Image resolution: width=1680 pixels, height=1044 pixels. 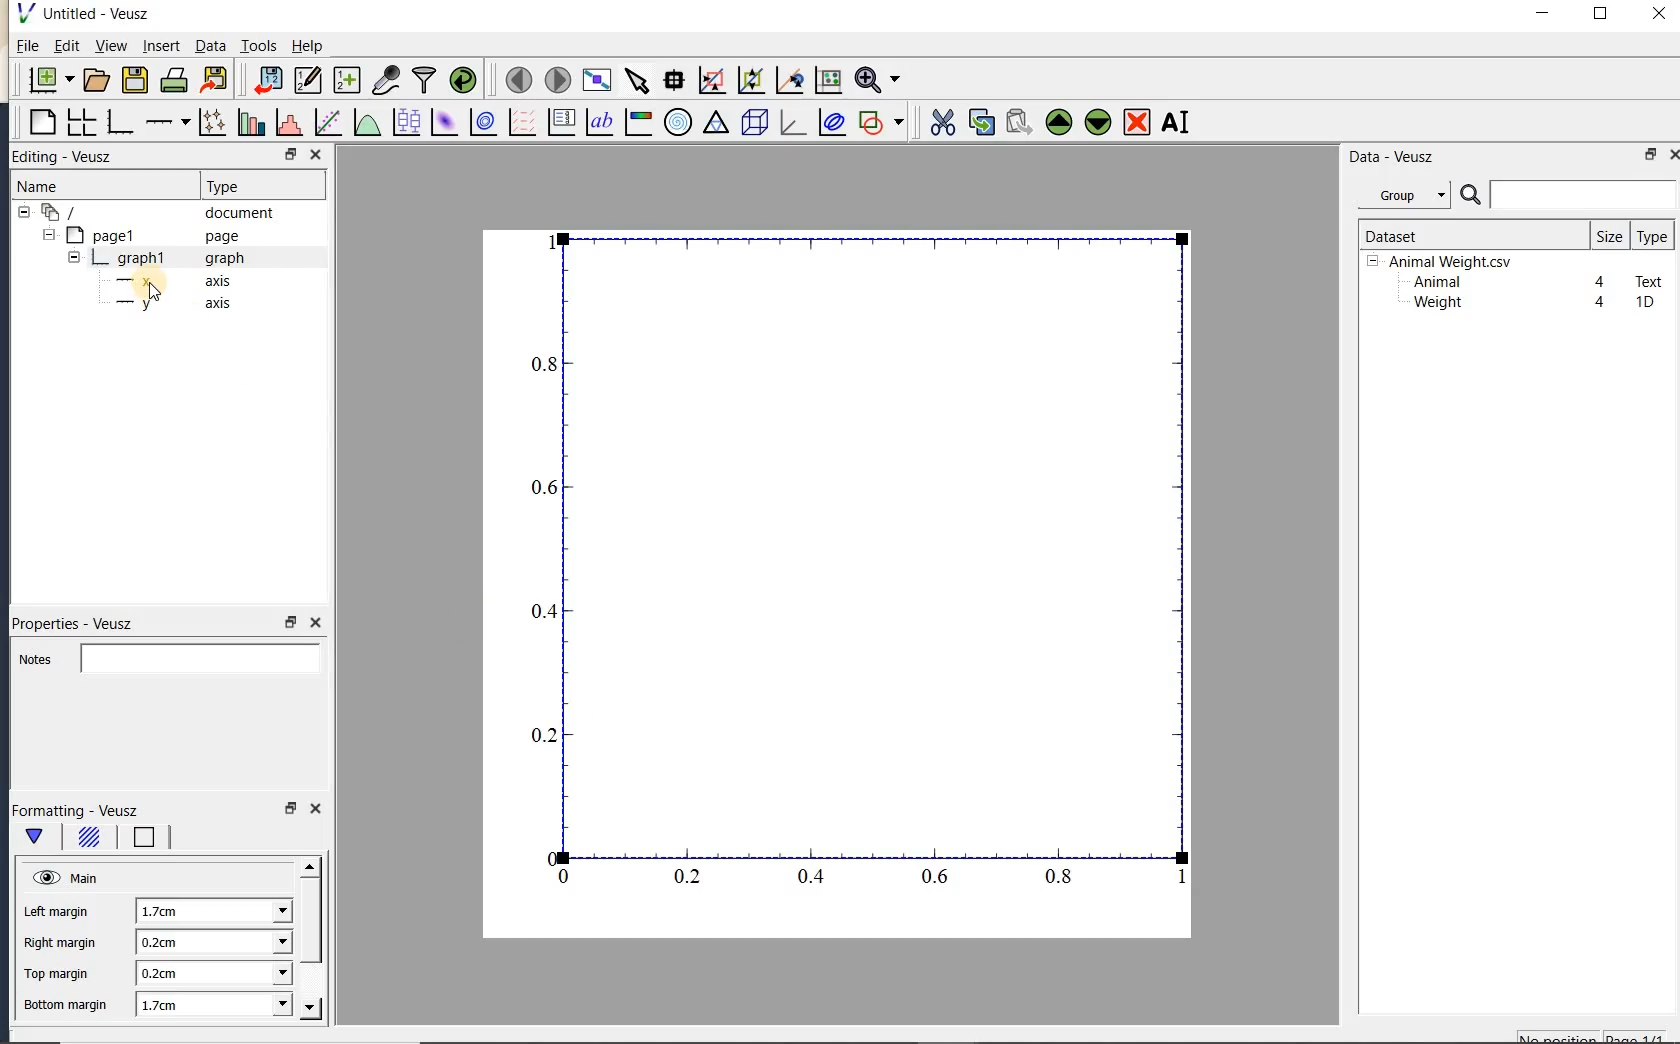 What do you see at coordinates (40, 123) in the screenshot?
I see `blank page` at bounding box center [40, 123].